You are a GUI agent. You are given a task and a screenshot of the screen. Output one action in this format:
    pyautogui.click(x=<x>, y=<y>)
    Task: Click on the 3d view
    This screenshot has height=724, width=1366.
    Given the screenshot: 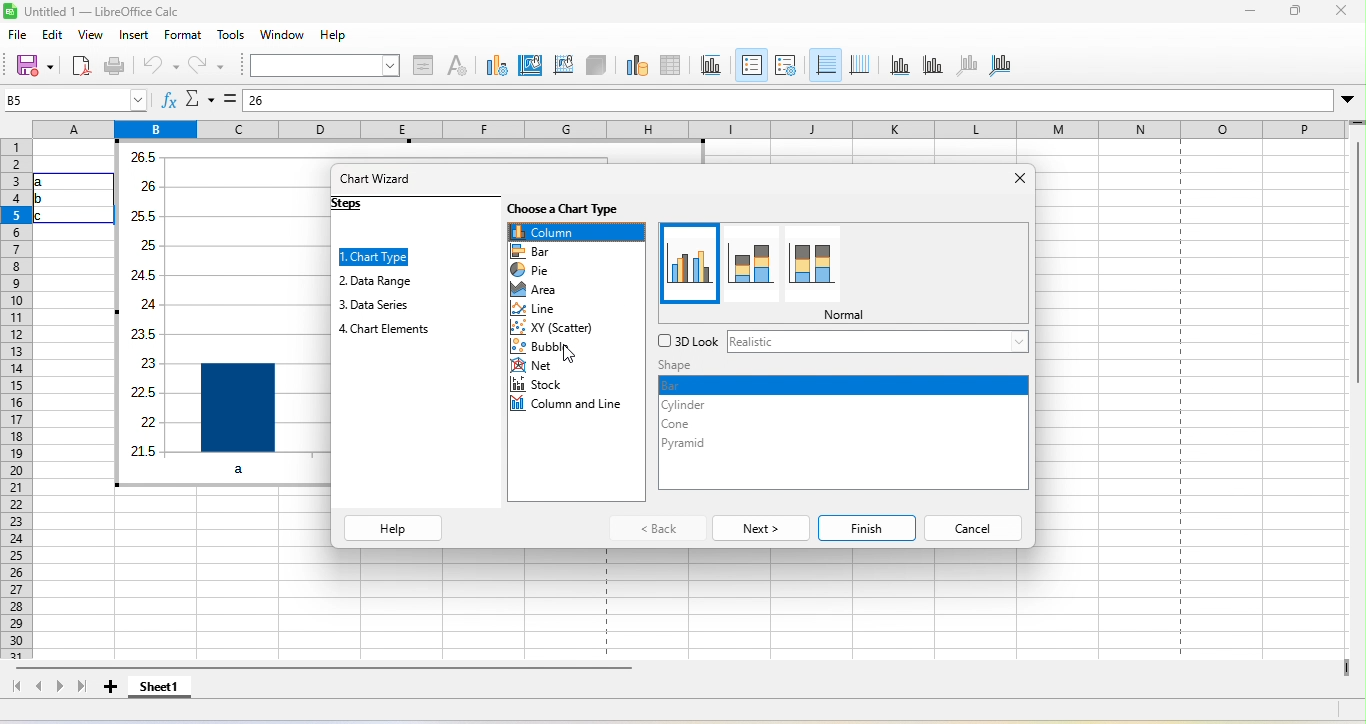 What is the action you would take?
    pyautogui.click(x=597, y=63)
    